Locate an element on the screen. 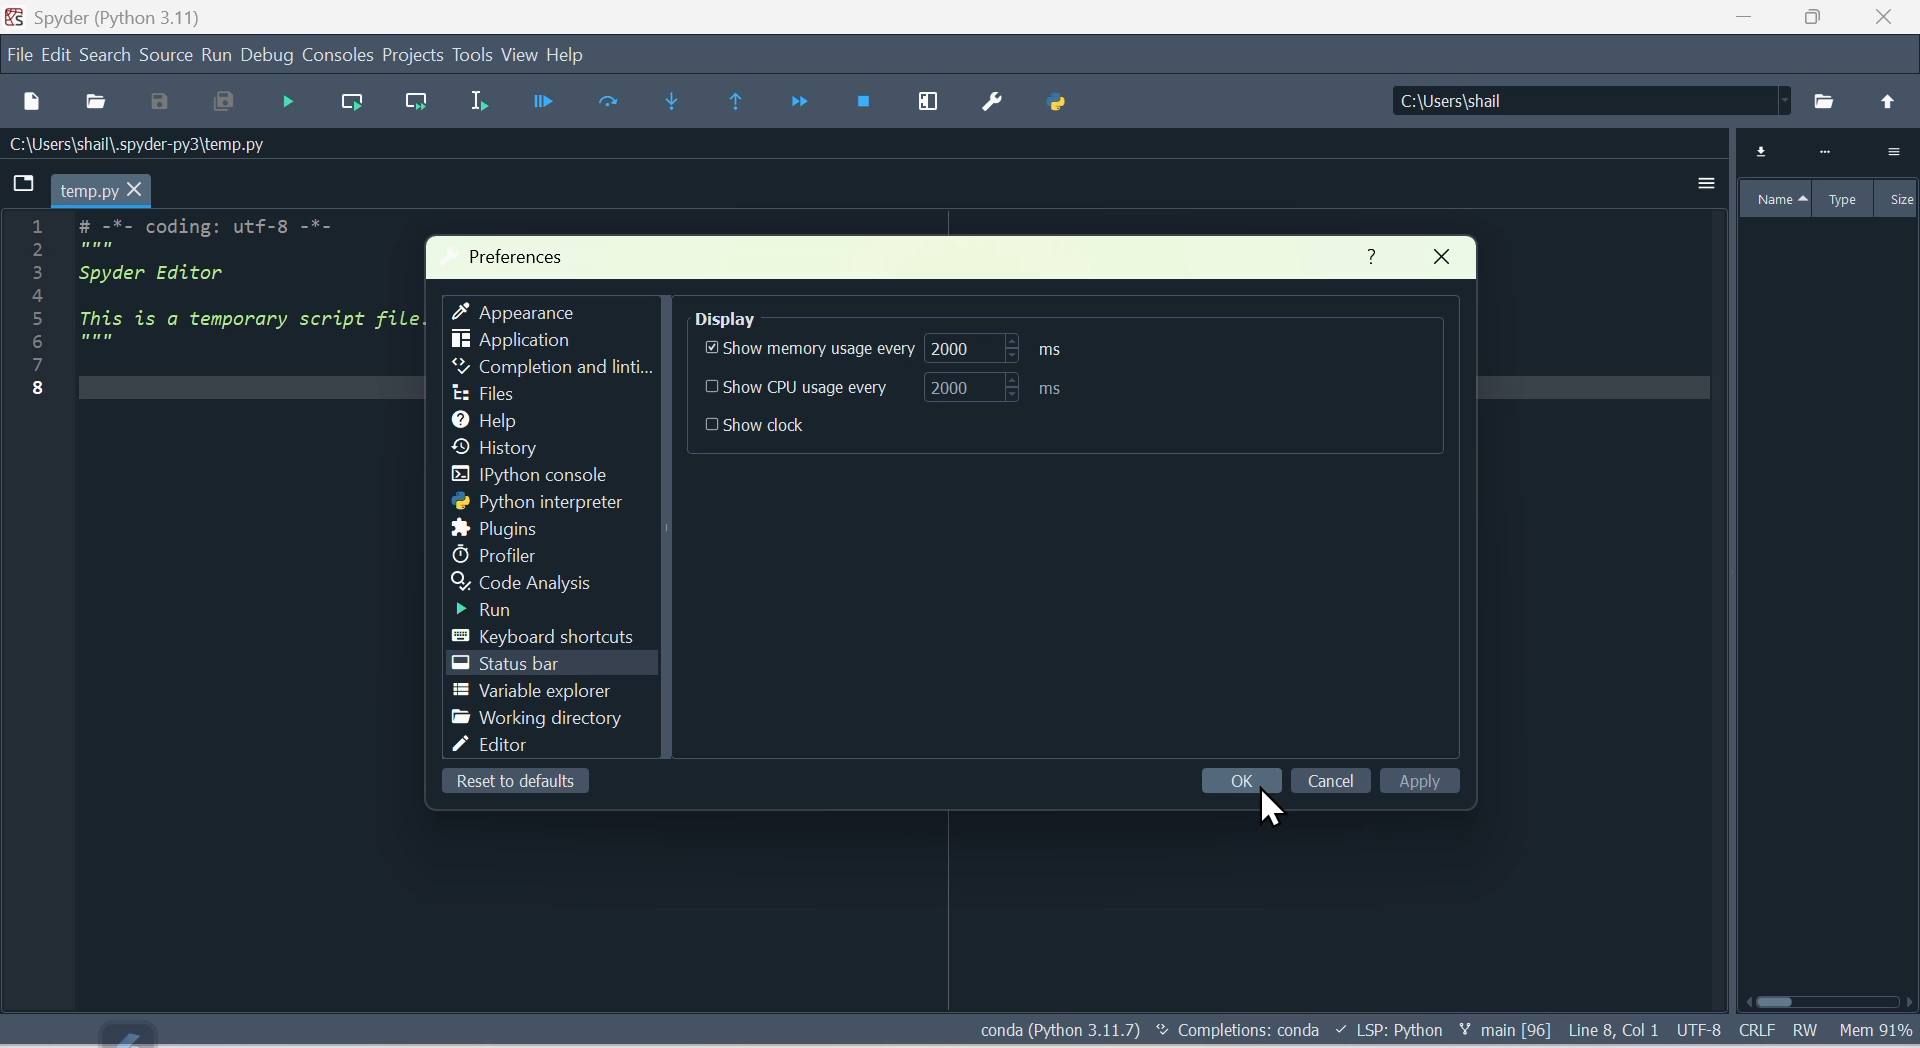 This screenshot has width=1920, height=1048. history is located at coordinates (492, 448).